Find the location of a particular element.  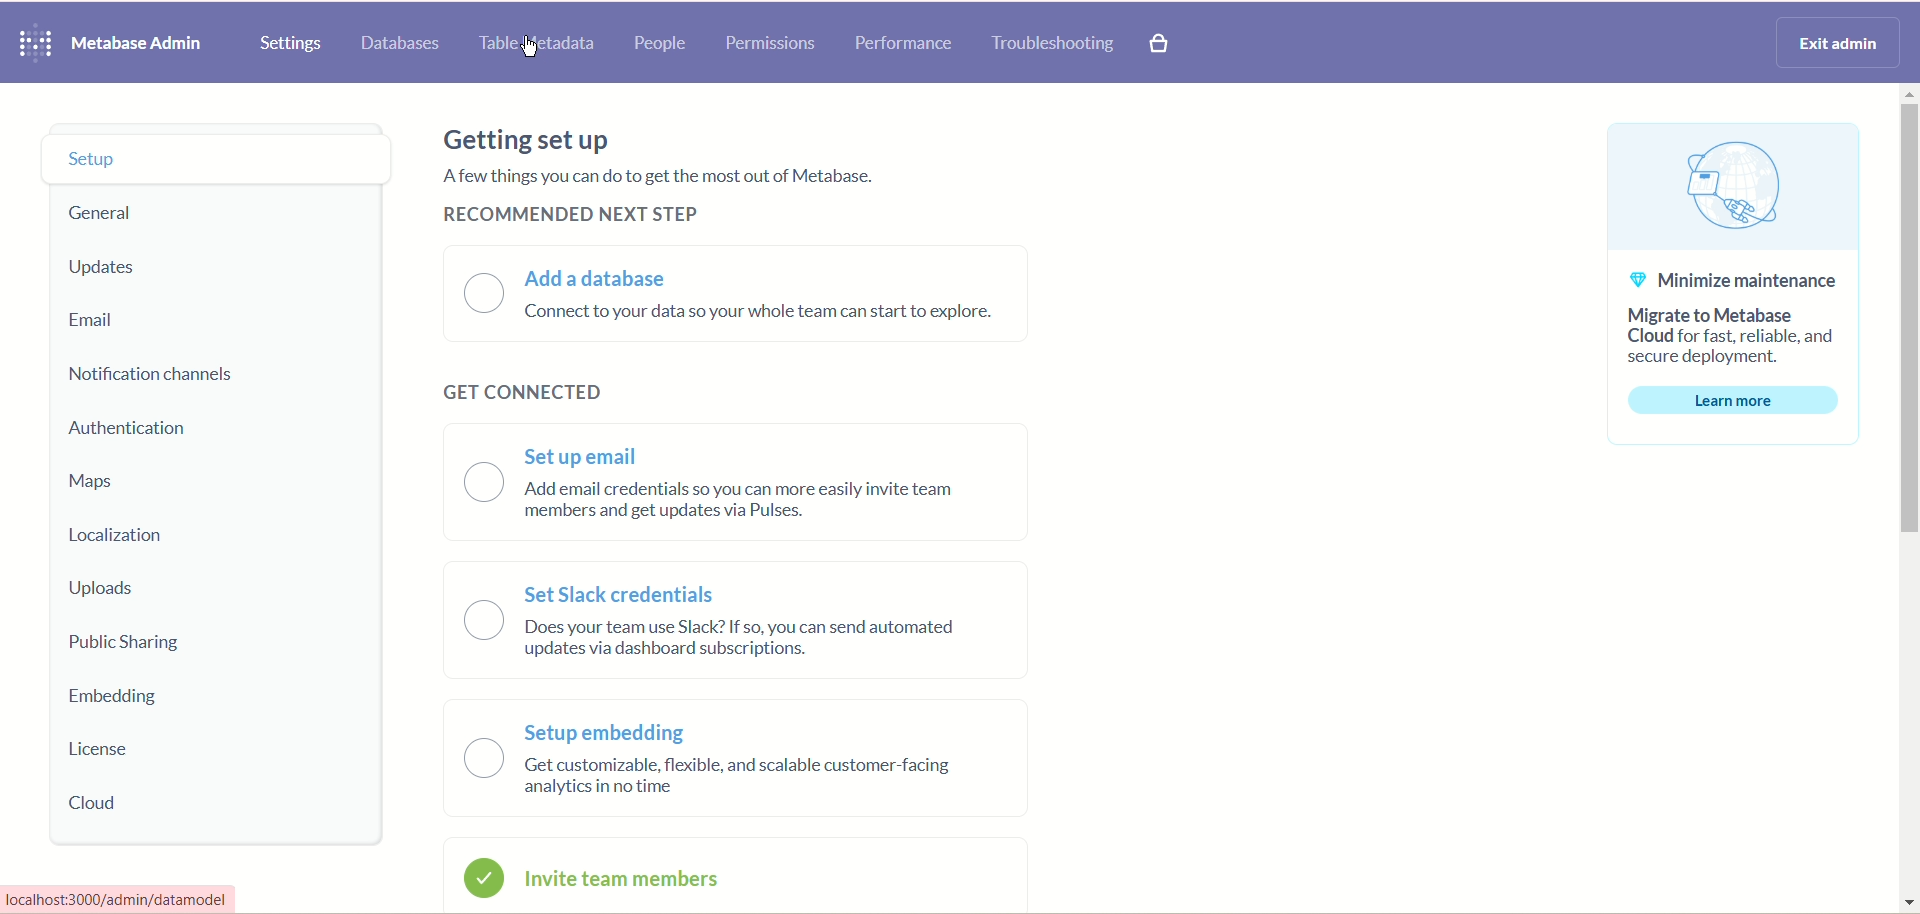

exit admin is located at coordinates (1834, 43).